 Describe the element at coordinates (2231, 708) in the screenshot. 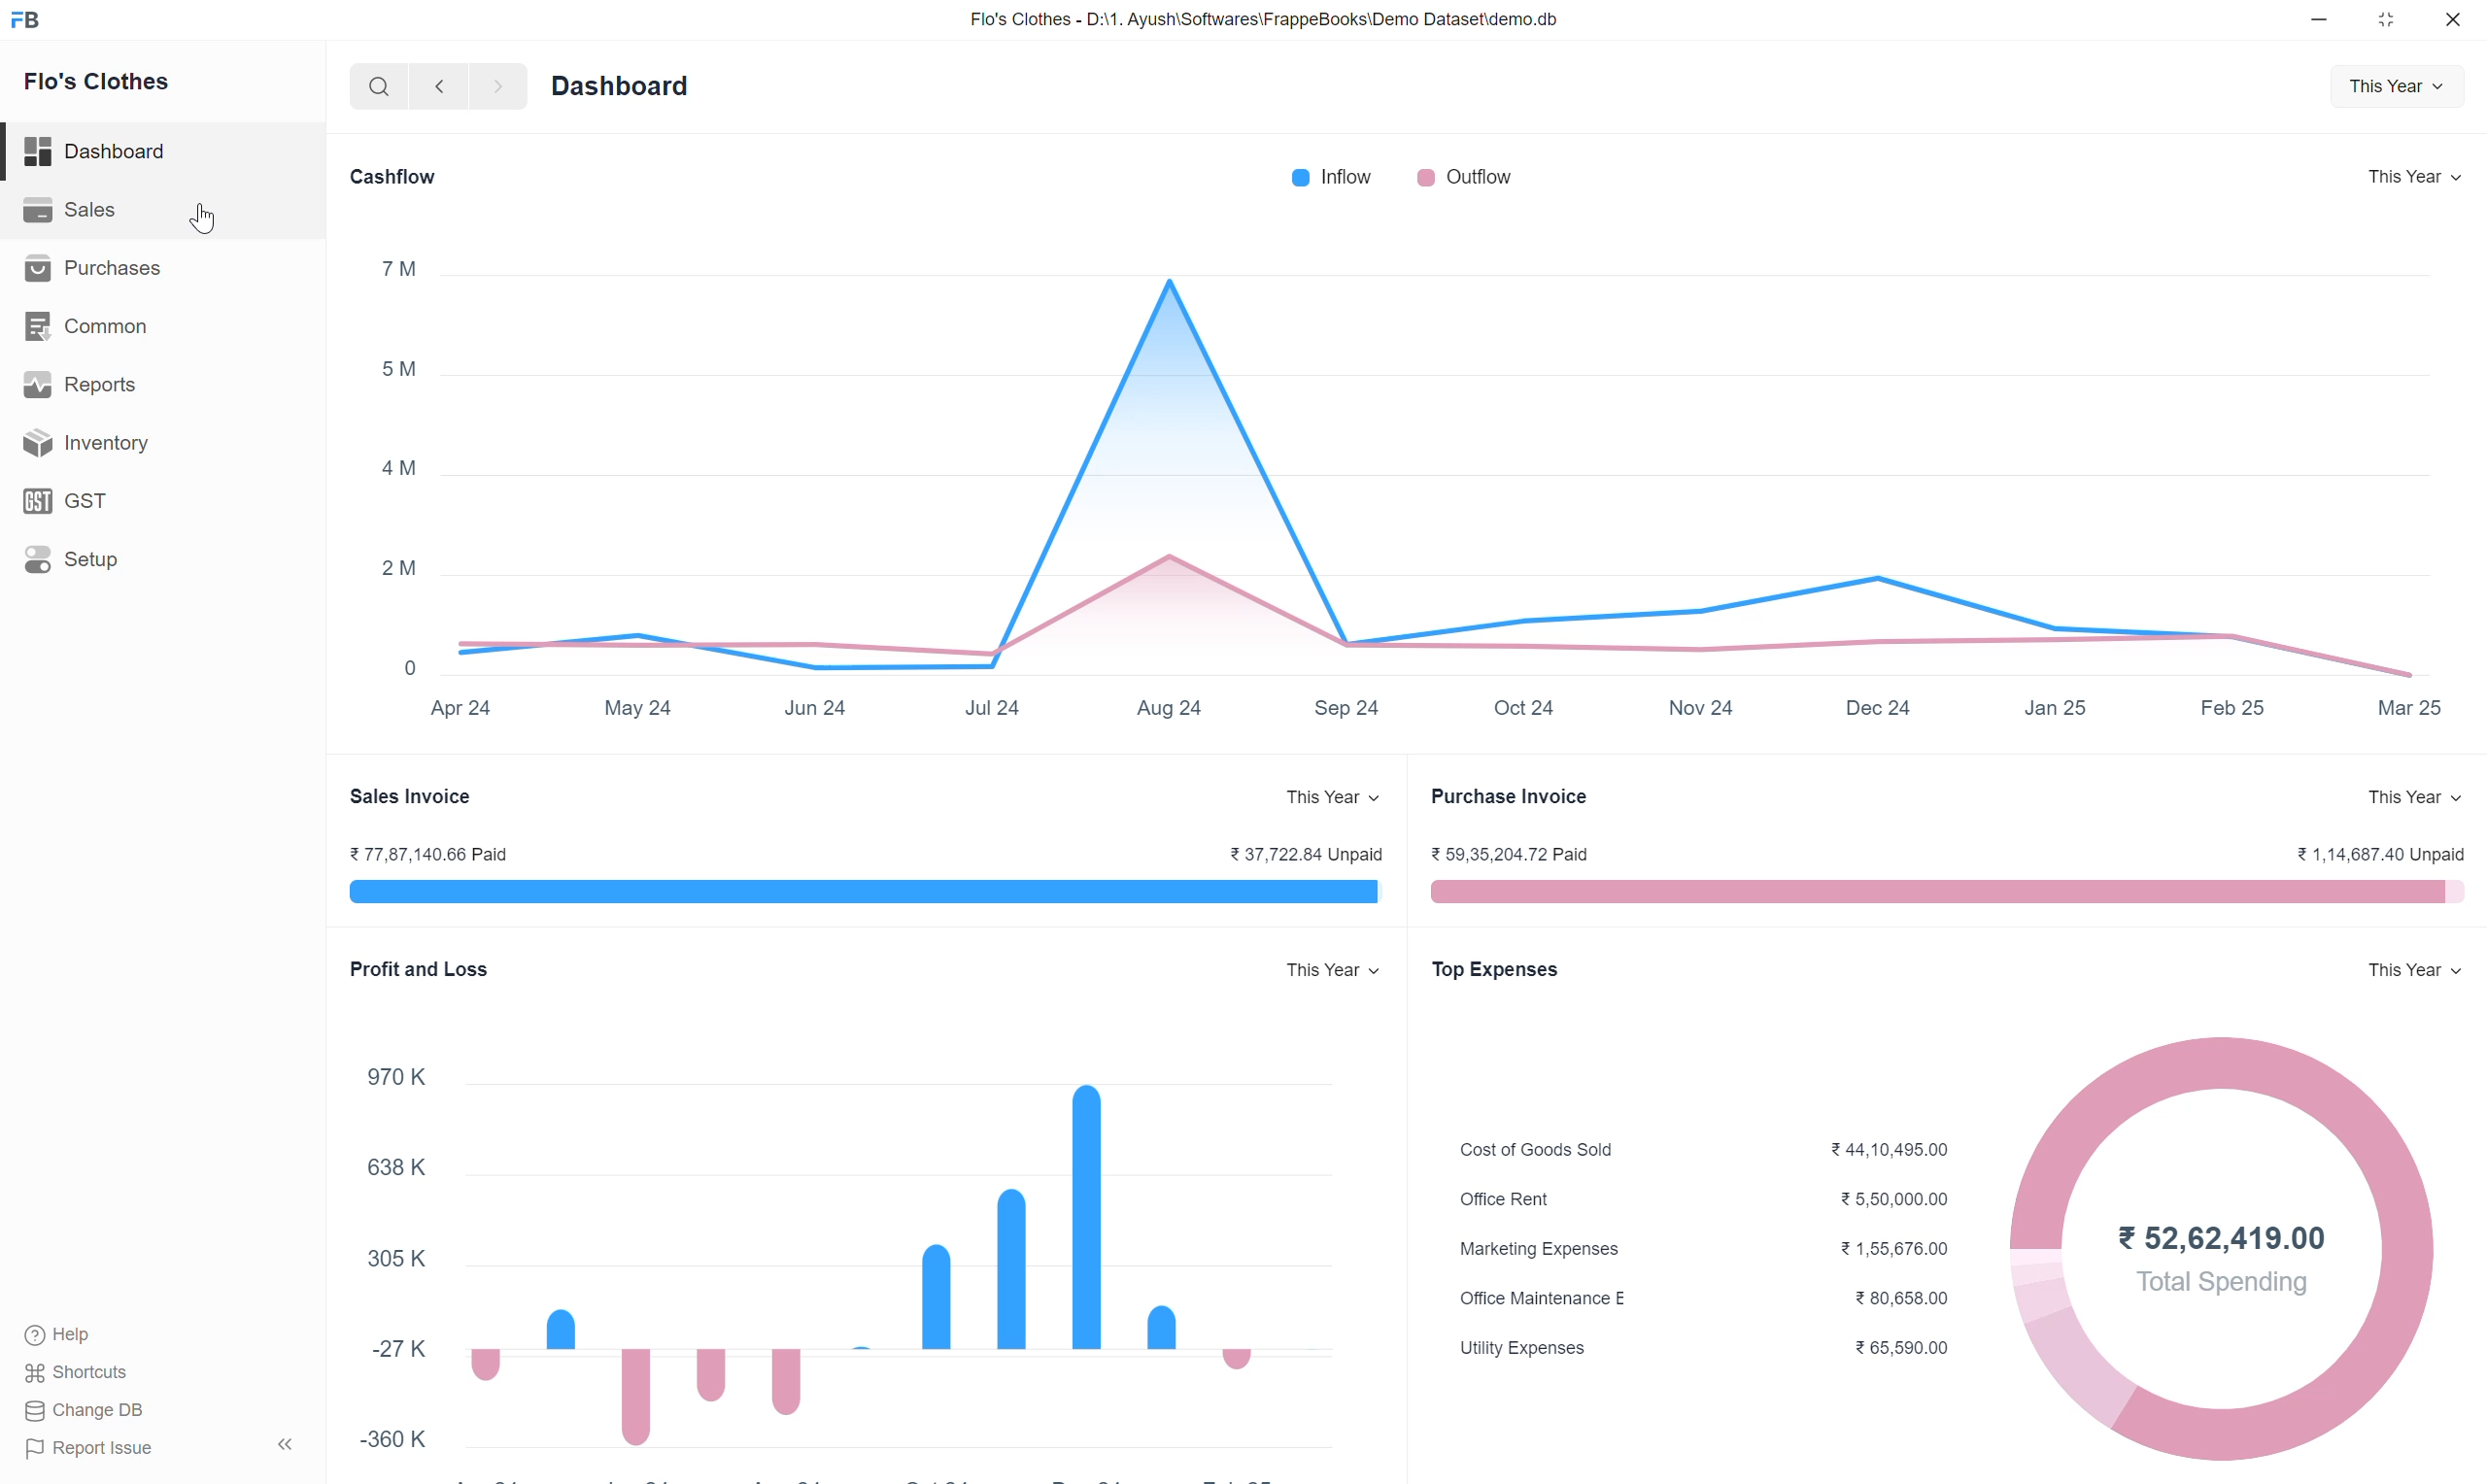

I see `Feb 25` at that location.